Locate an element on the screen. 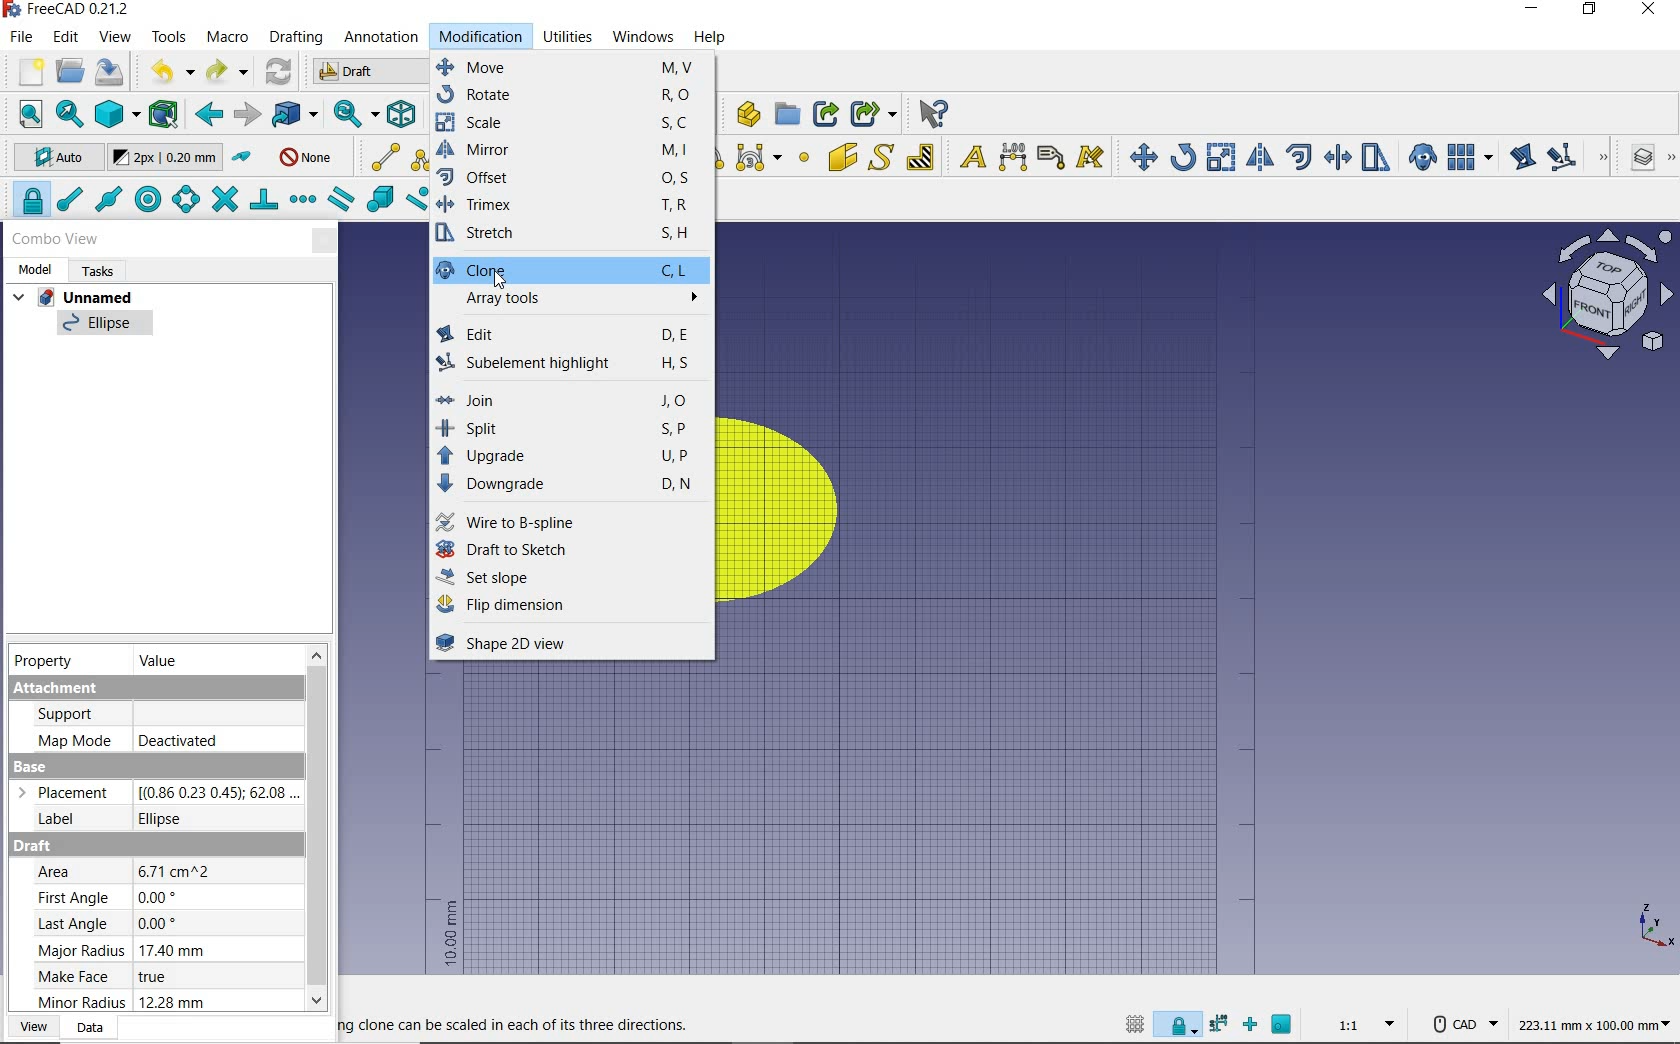 This screenshot has width=1680, height=1044. offset is located at coordinates (573, 179).